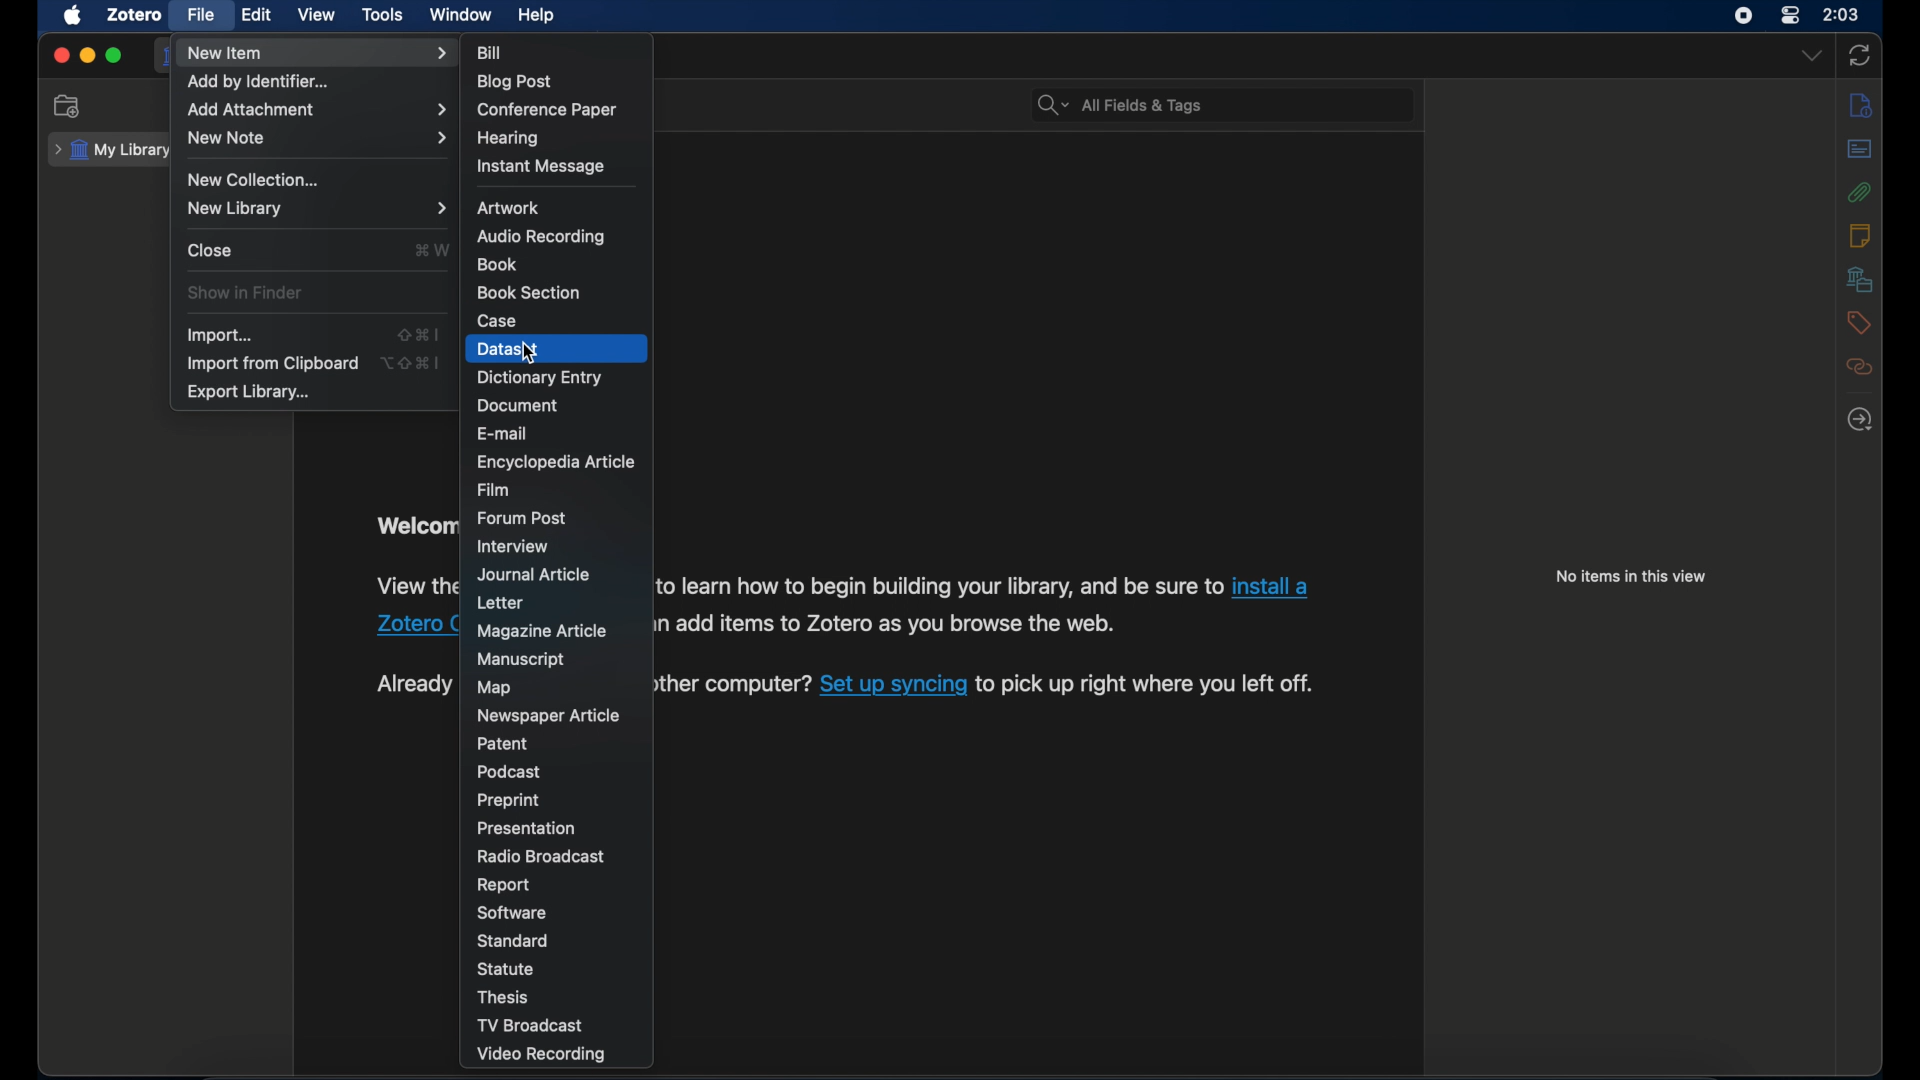  What do you see at coordinates (272, 364) in the screenshot?
I see `import from clipboard` at bounding box center [272, 364].